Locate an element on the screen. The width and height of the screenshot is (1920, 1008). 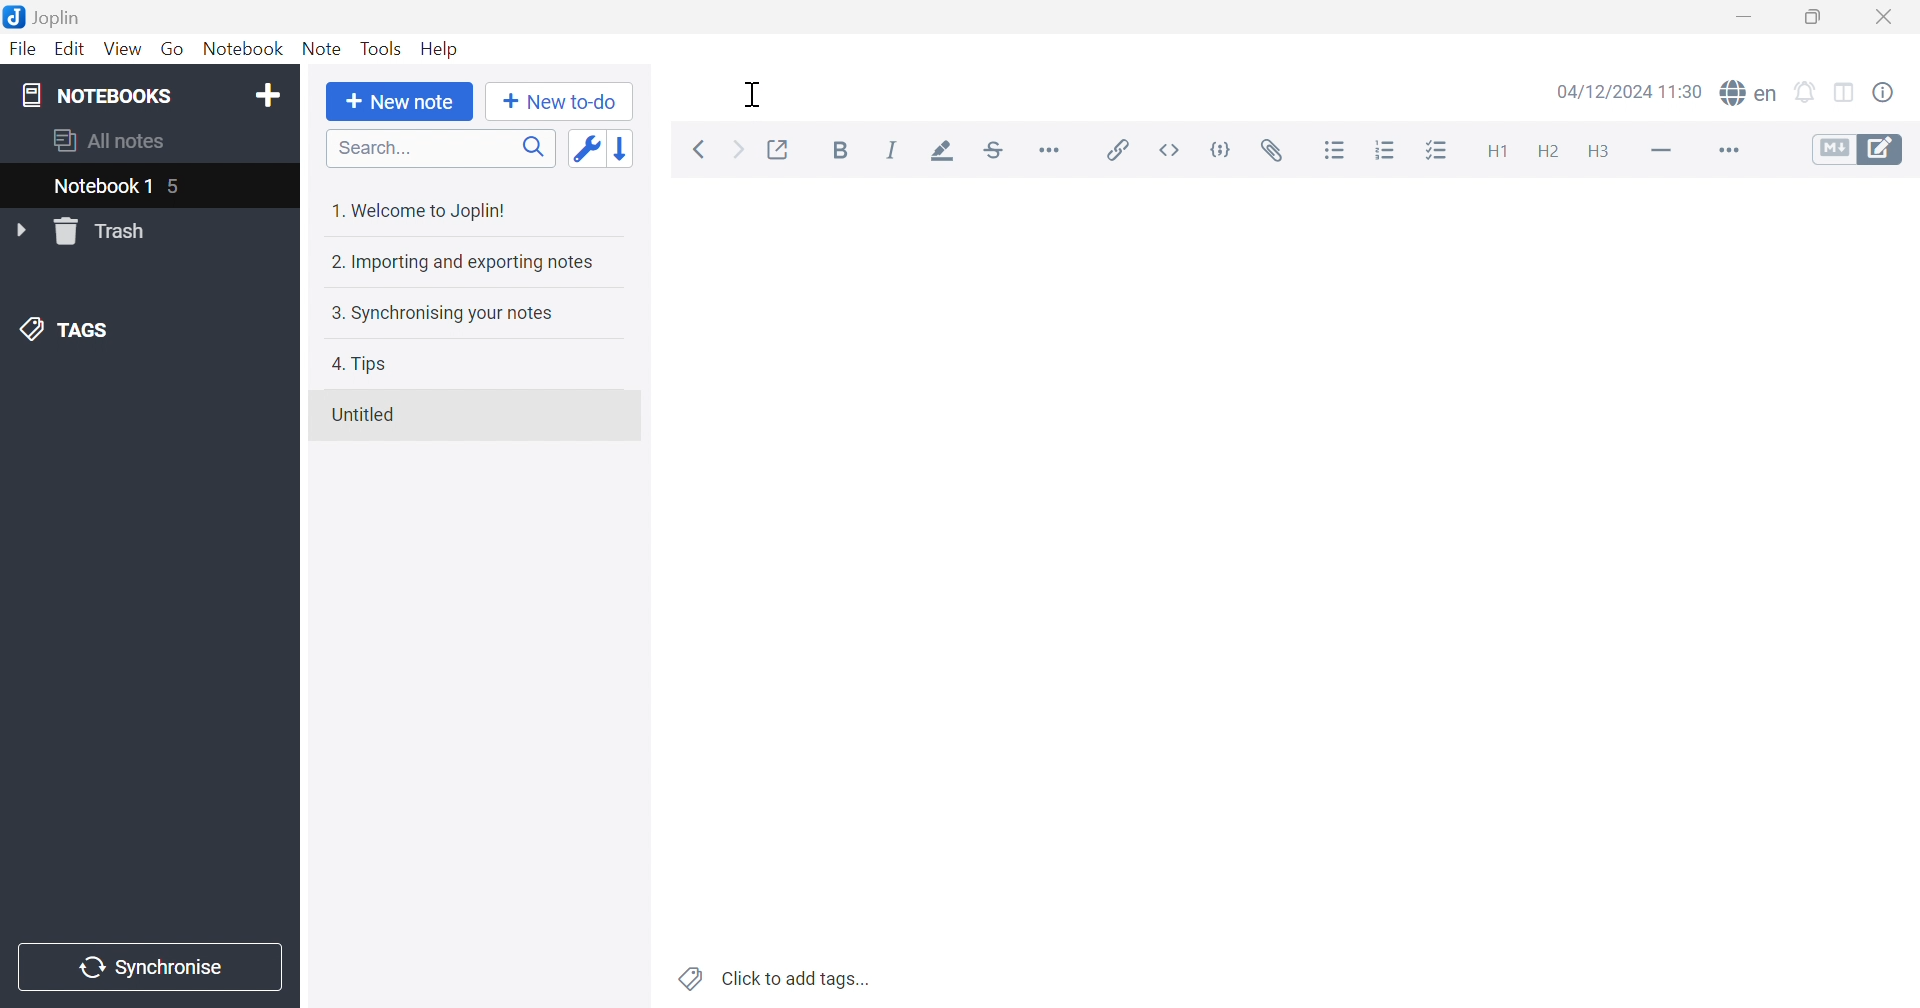
Search is located at coordinates (441, 148).